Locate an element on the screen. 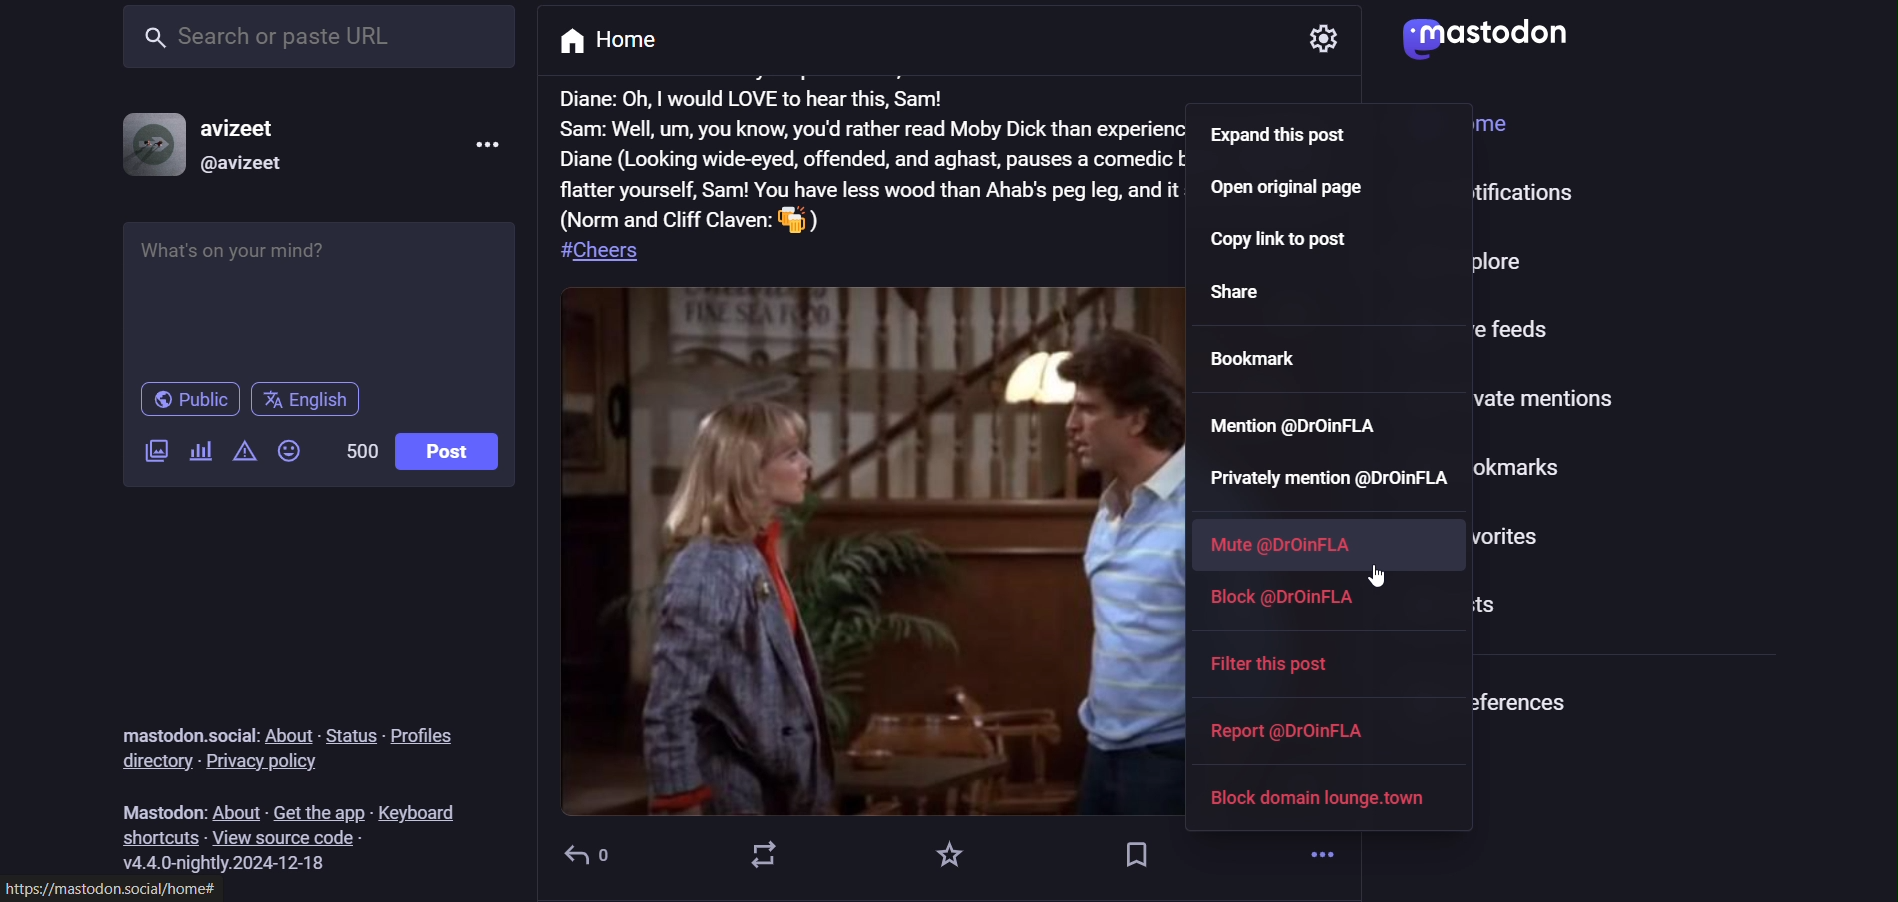 Image resolution: width=1898 pixels, height=902 pixels. get the app is located at coordinates (321, 808).